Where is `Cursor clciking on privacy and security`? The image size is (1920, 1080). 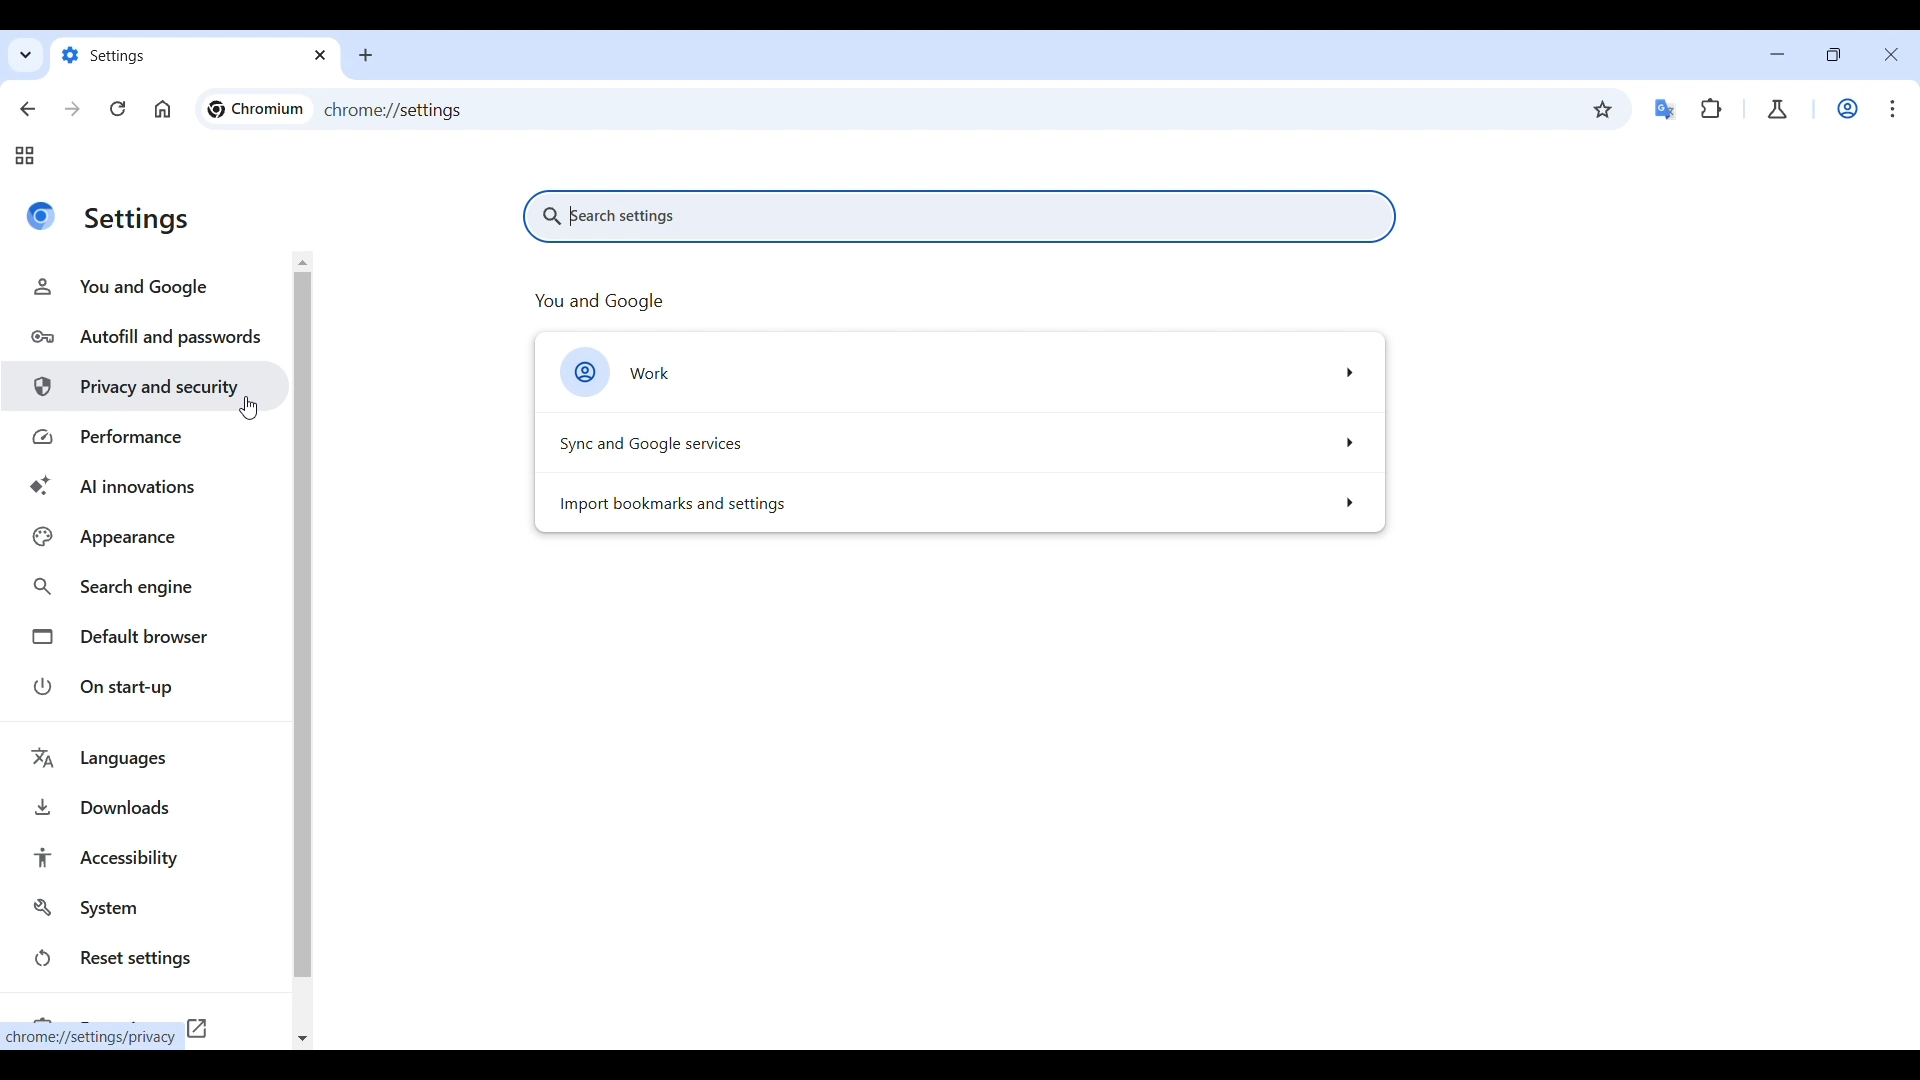 Cursor clciking on privacy and security is located at coordinates (249, 412).